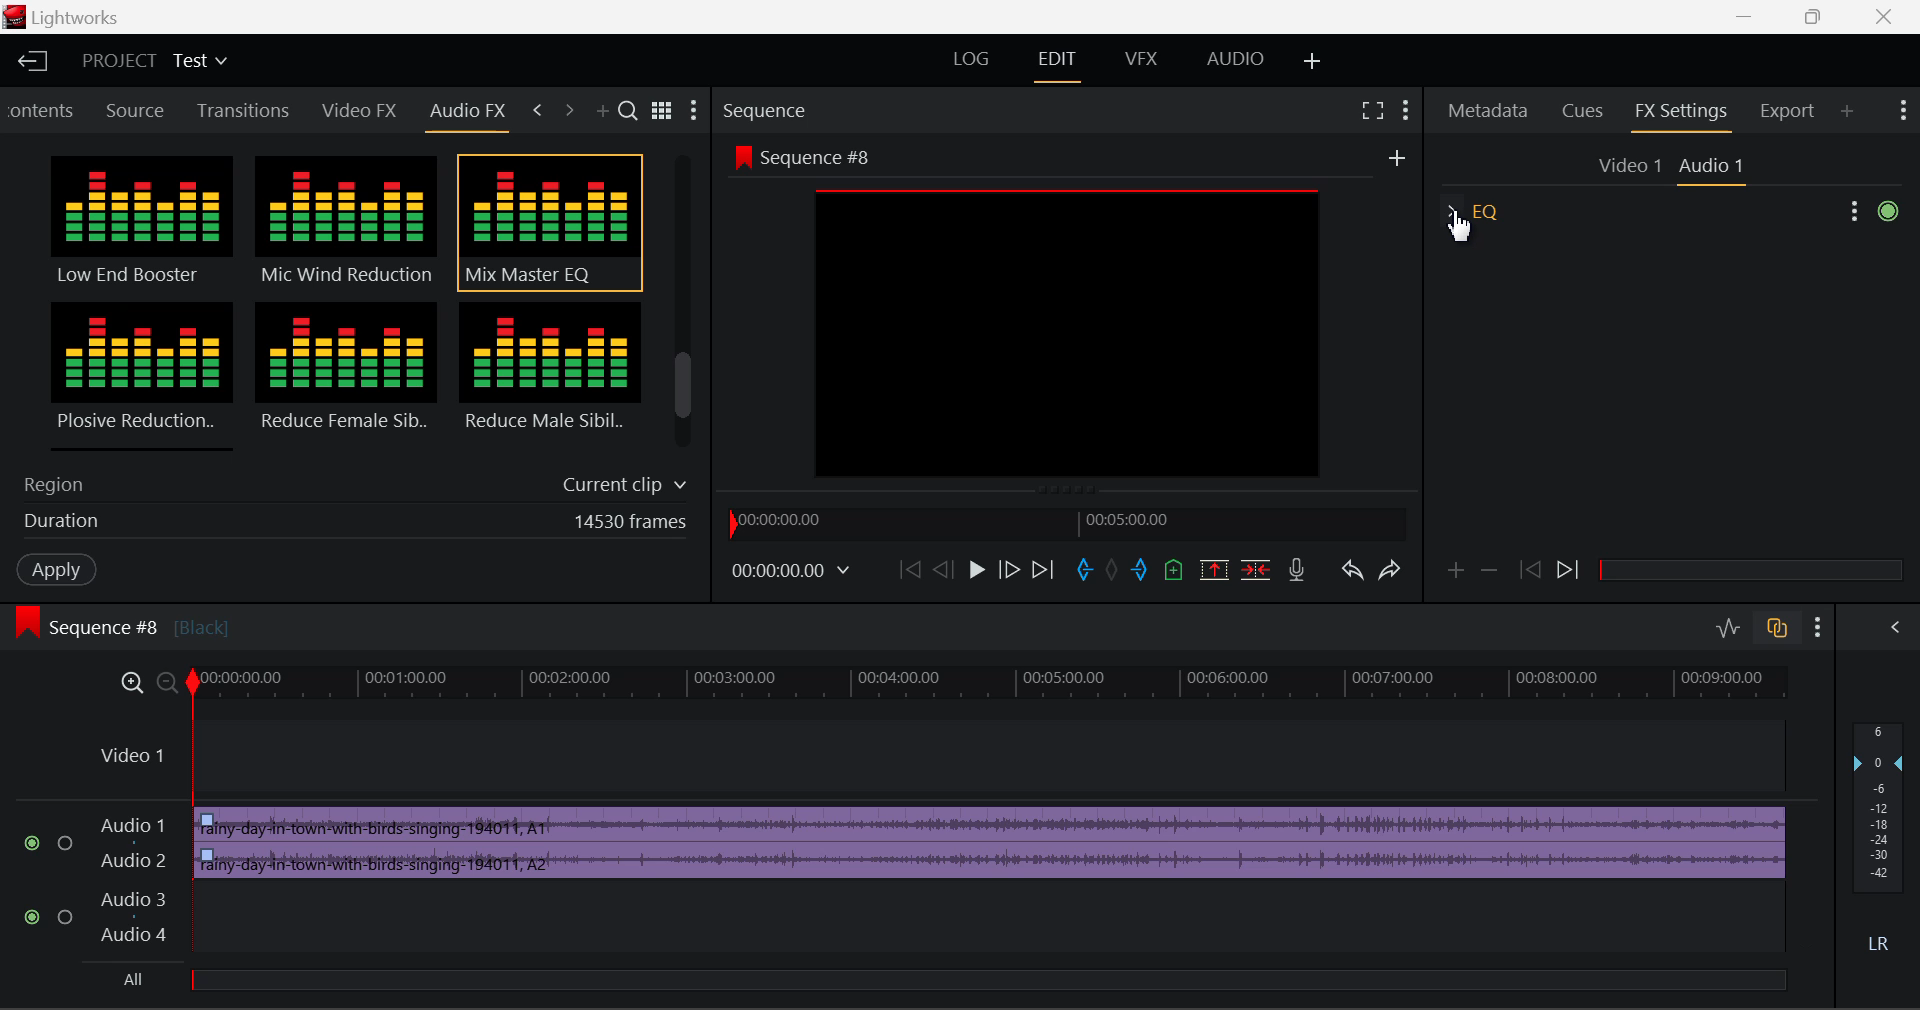 This screenshot has width=1920, height=1010. Describe the element at coordinates (788, 570) in the screenshot. I see `Frame Time` at that location.